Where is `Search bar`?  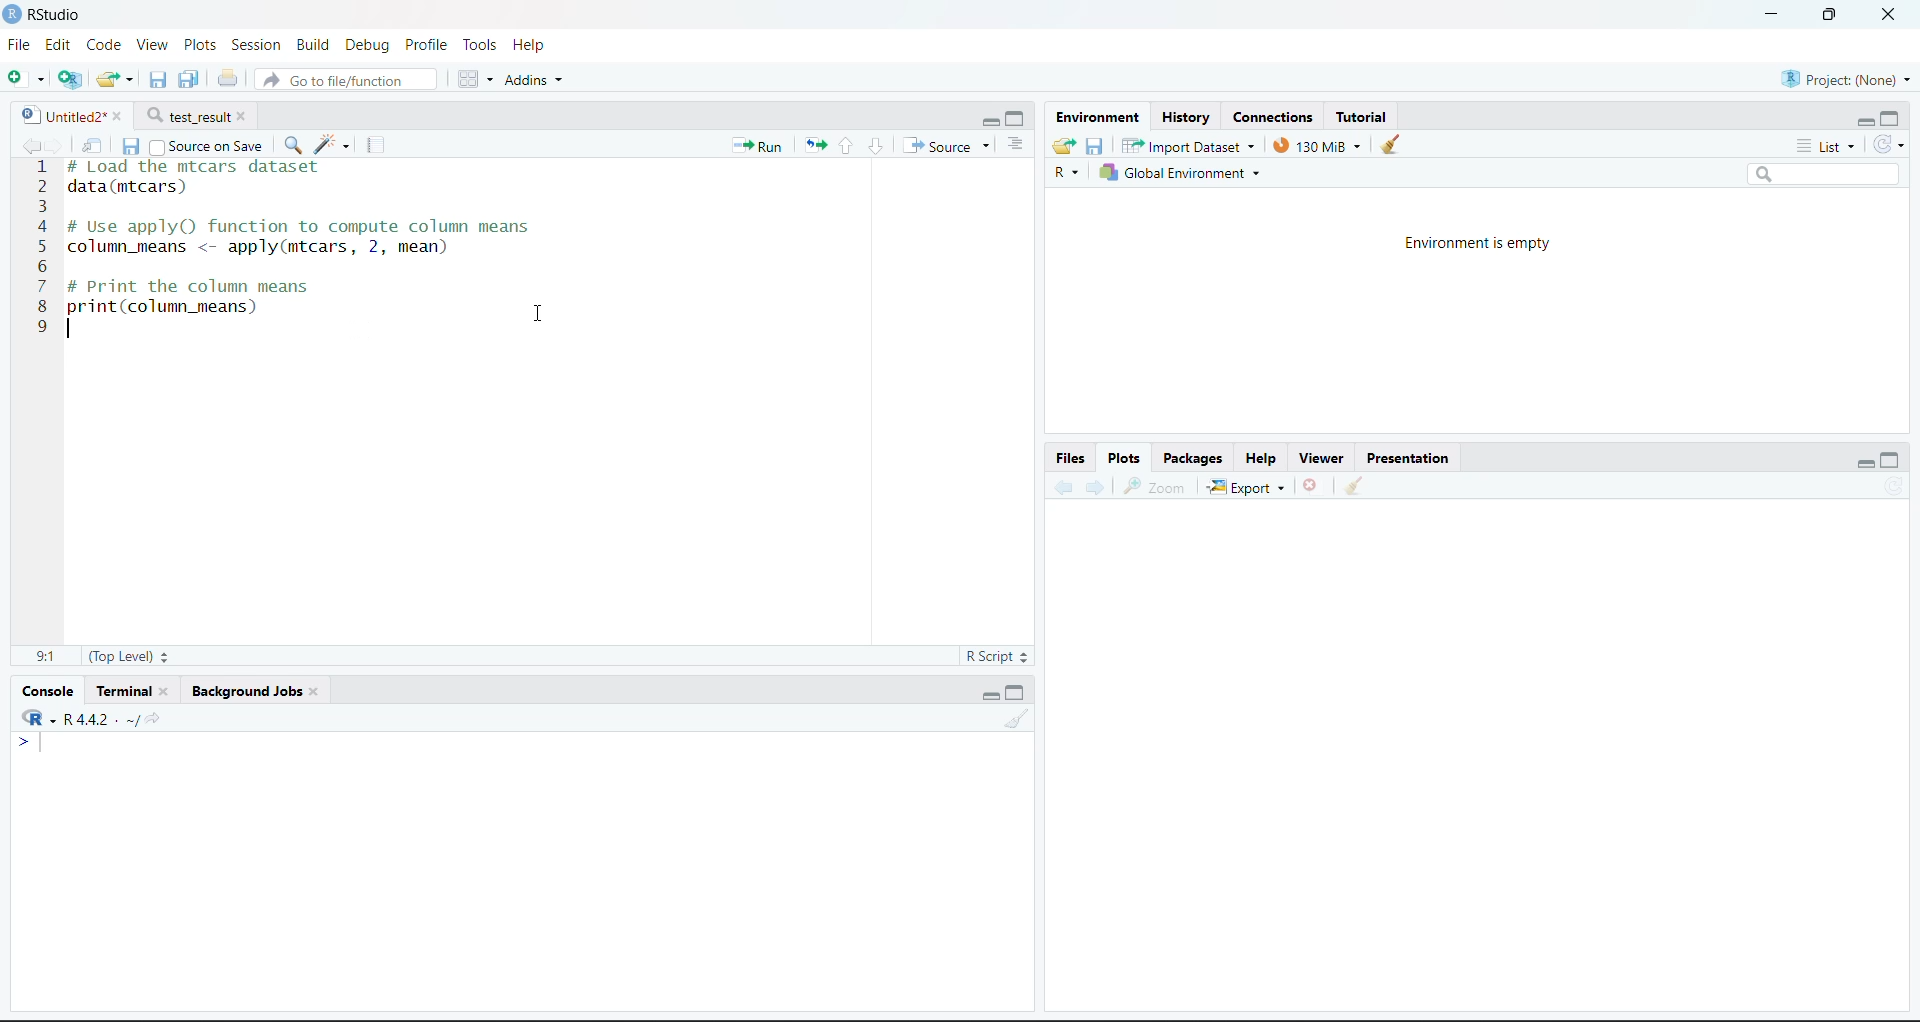 Search bar is located at coordinates (1829, 176).